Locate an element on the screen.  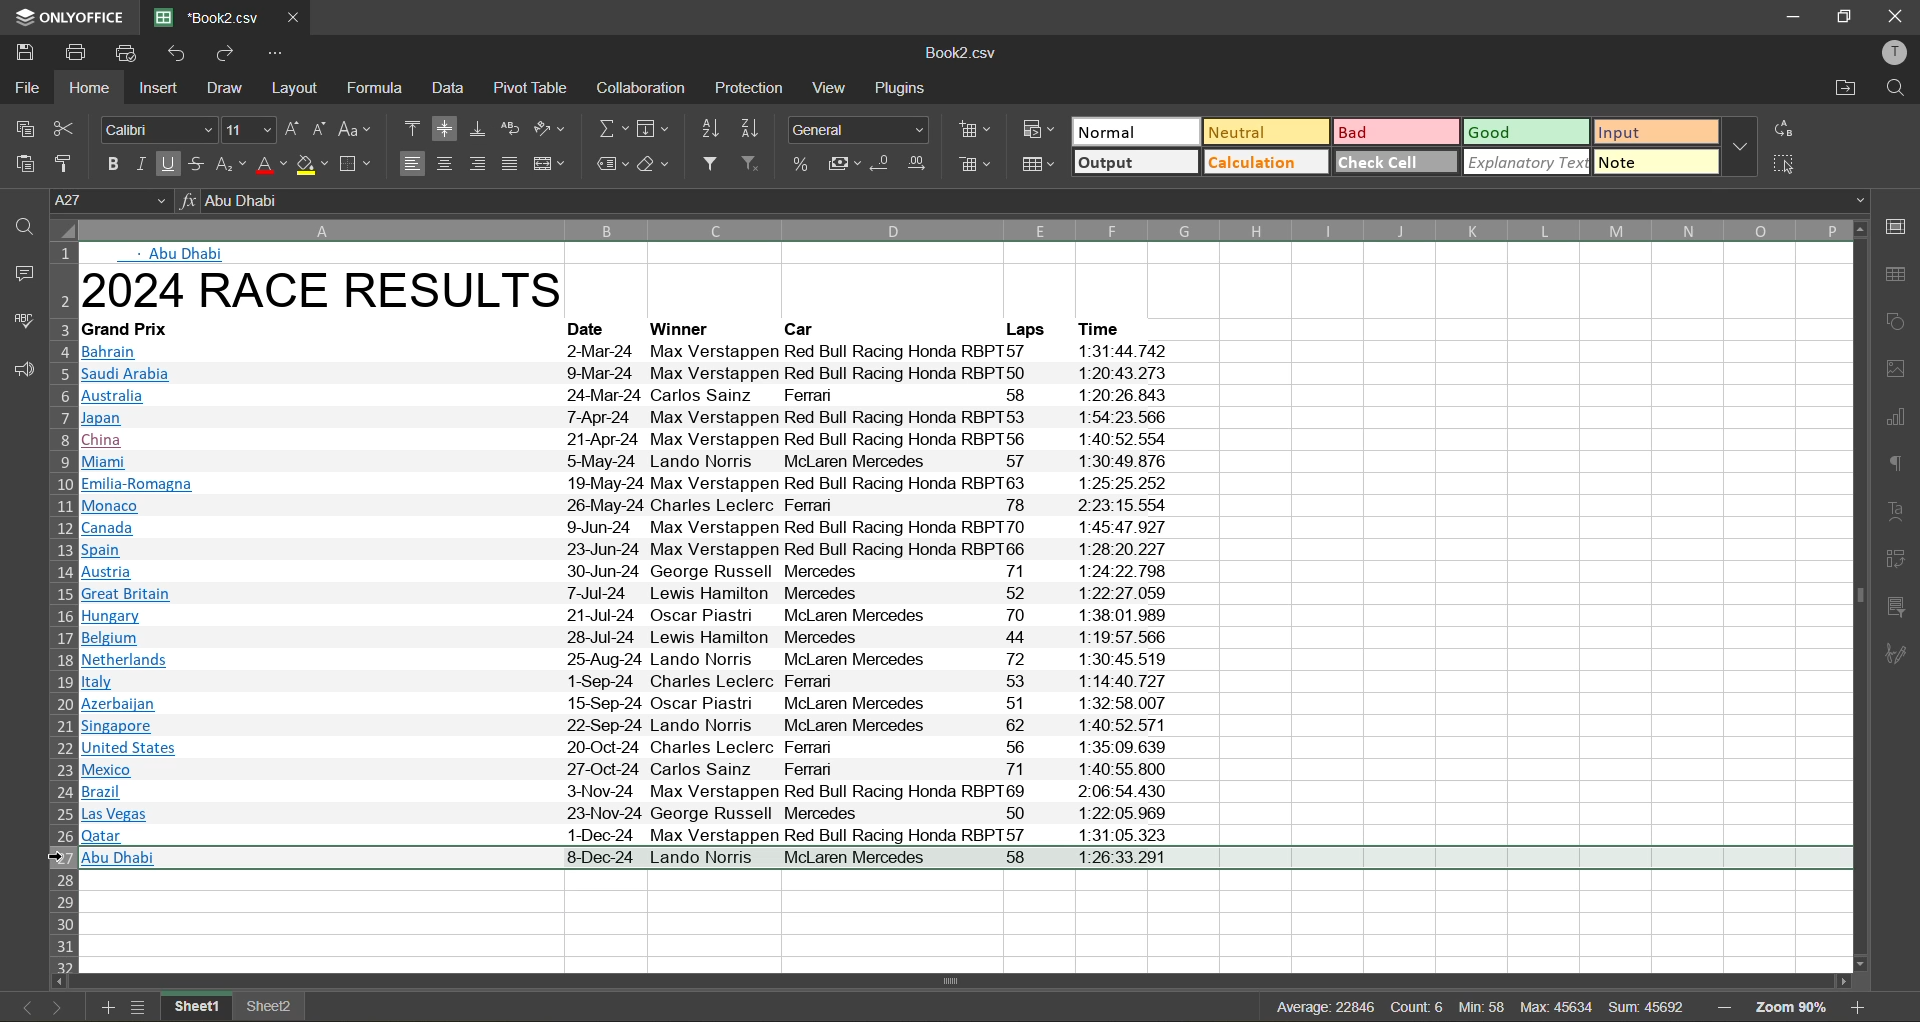
copy is located at coordinates (25, 128).